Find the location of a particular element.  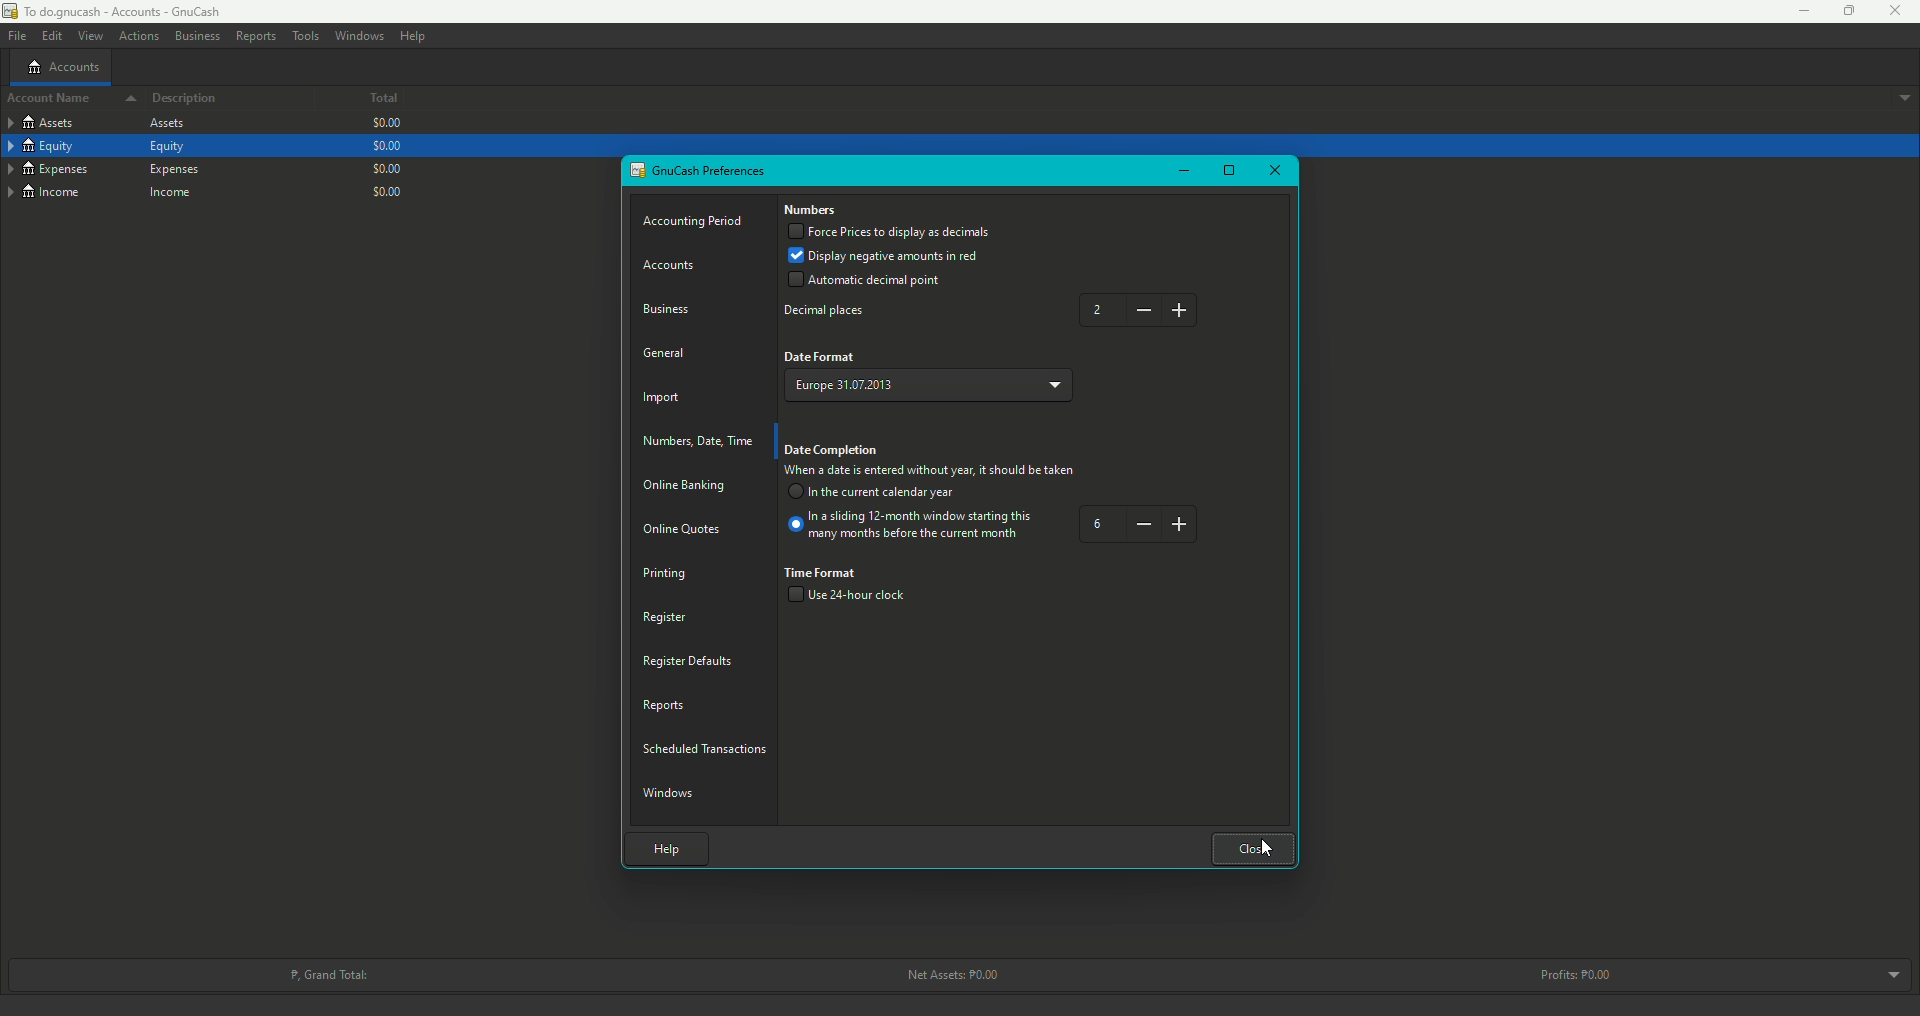

Restore is located at coordinates (1840, 11).